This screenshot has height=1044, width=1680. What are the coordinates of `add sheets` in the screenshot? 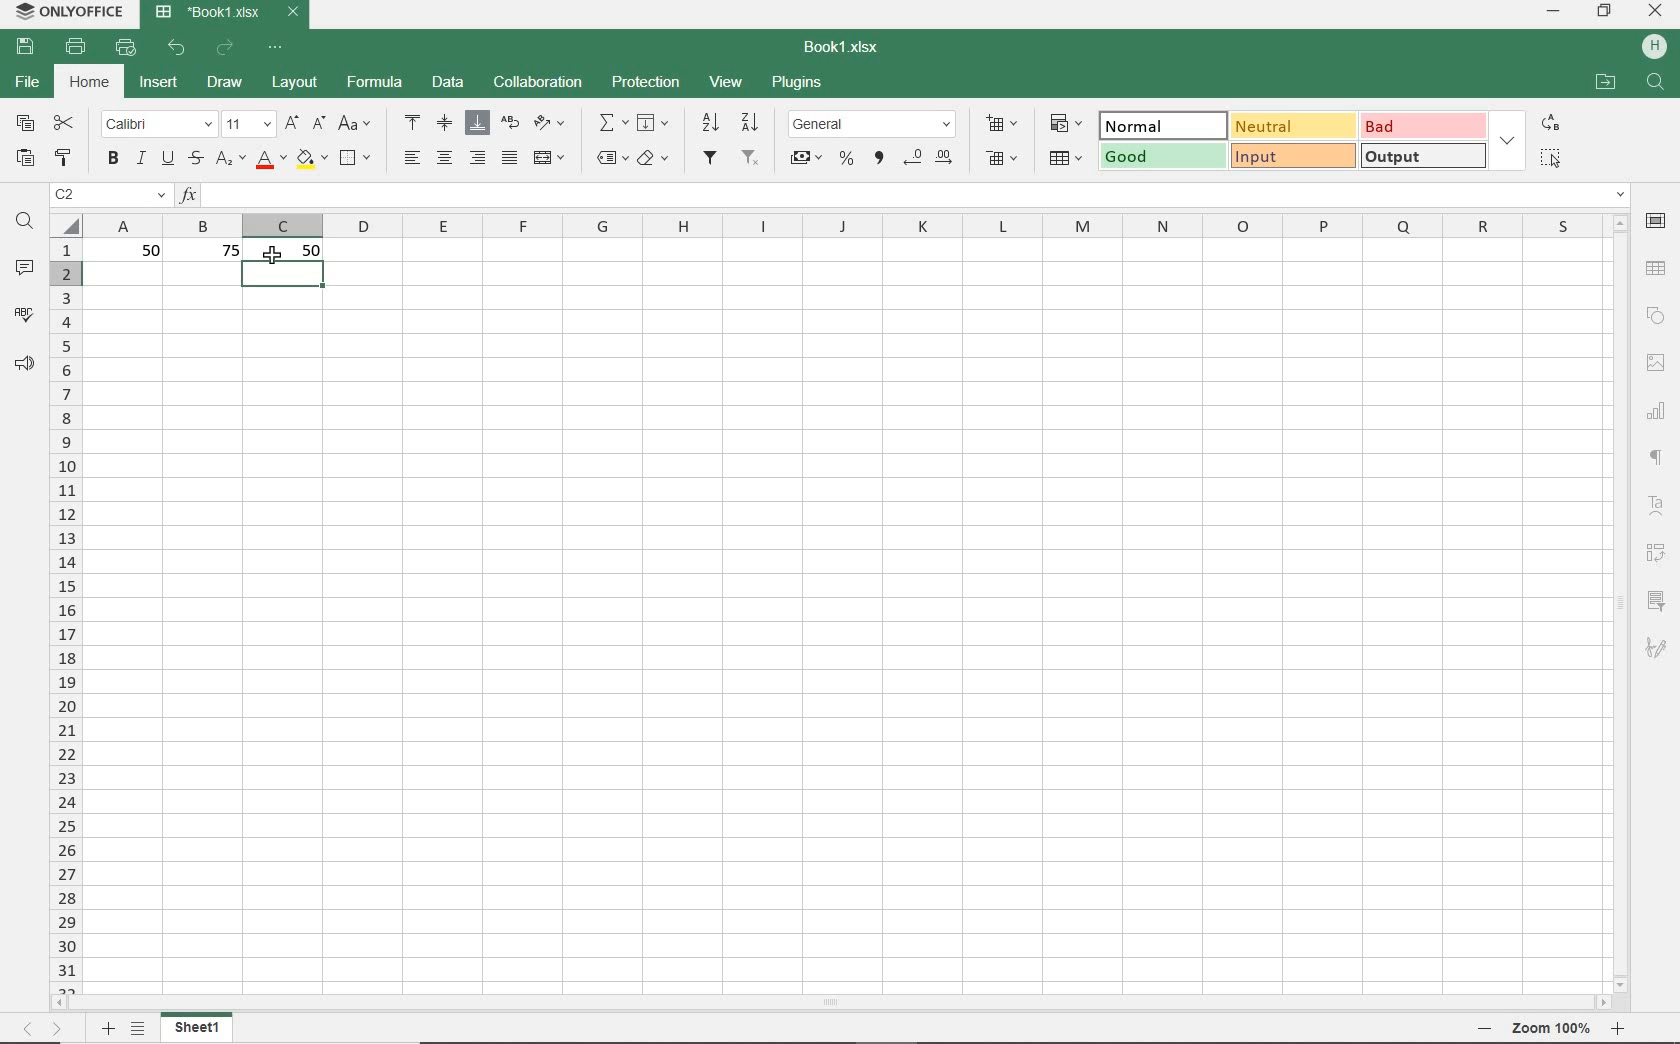 It's located at (108, 1028).